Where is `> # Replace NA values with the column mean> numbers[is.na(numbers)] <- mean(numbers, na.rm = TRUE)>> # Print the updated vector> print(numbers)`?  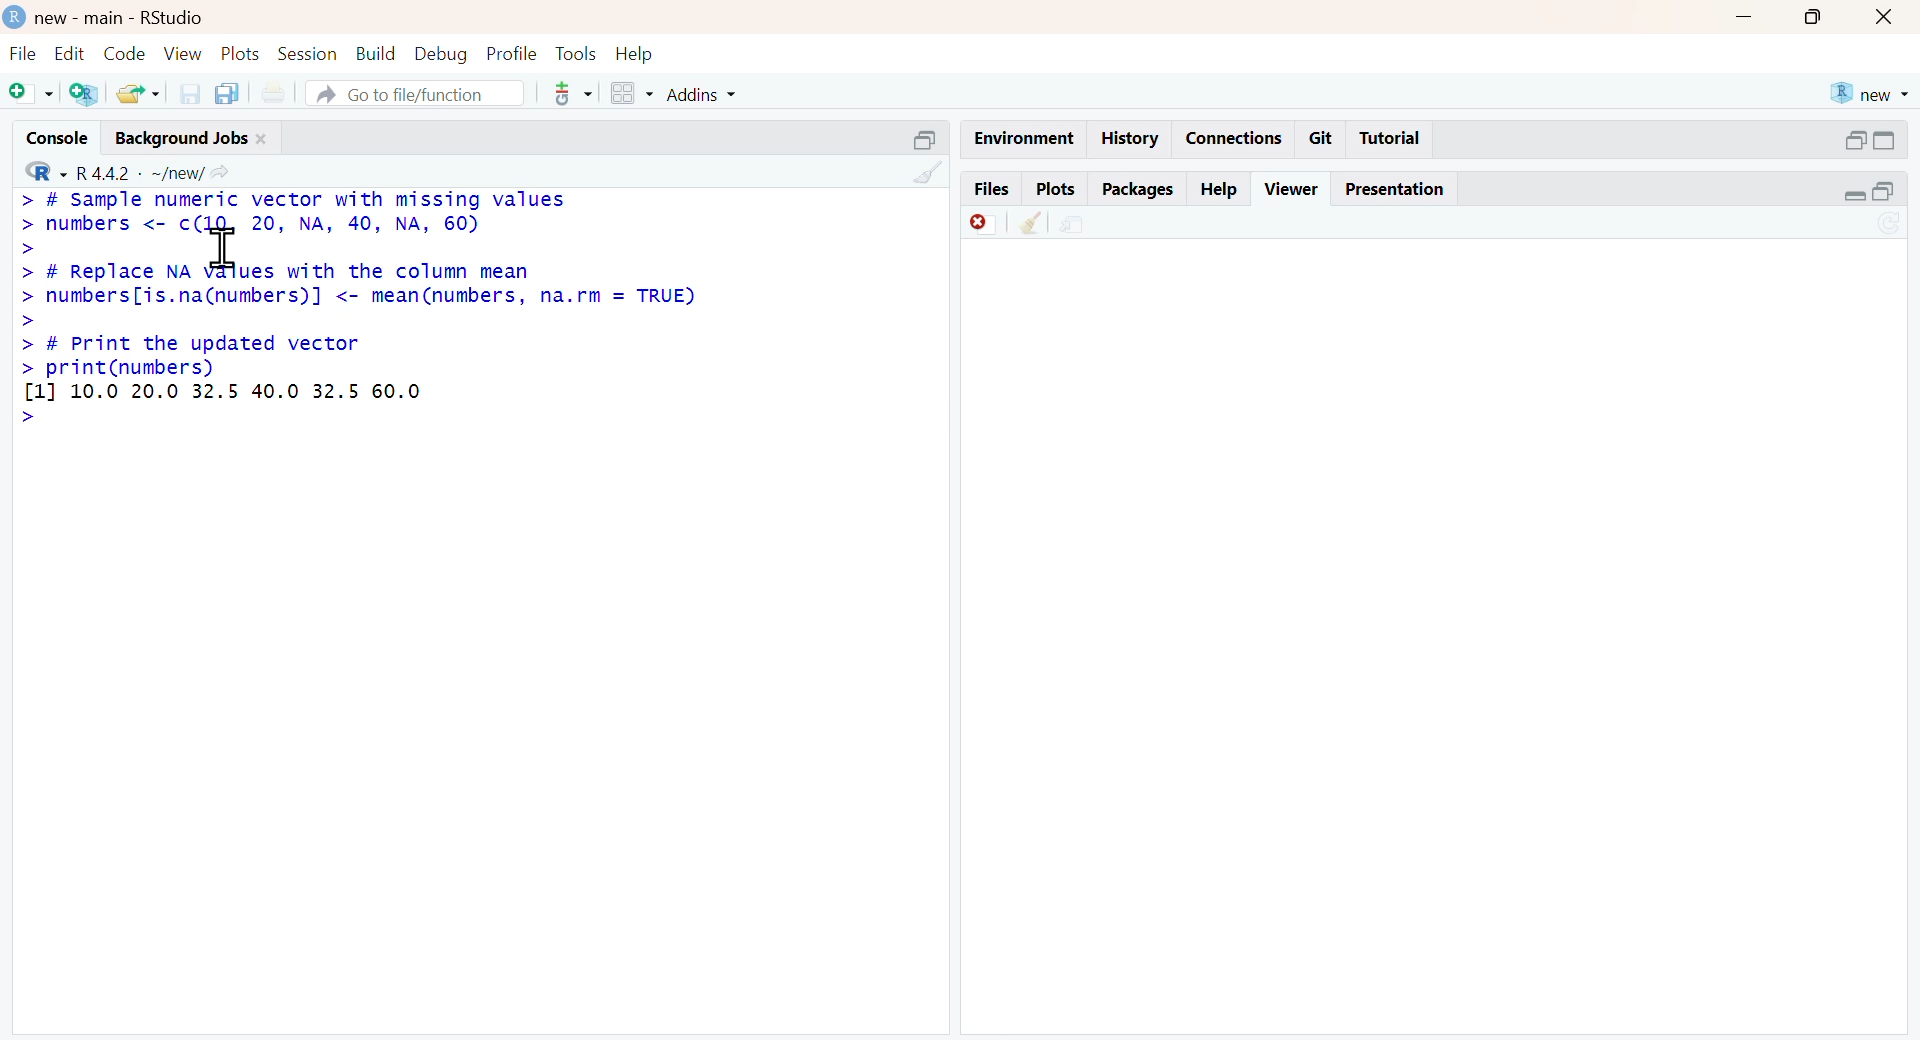
> # Replace NA values with the column mean> numbers[is.na(numbers)] <- mean(numbers, na.rm = TRUE)>> # Print the updated vector> print(numbers) is located at coordinates (358, 319).